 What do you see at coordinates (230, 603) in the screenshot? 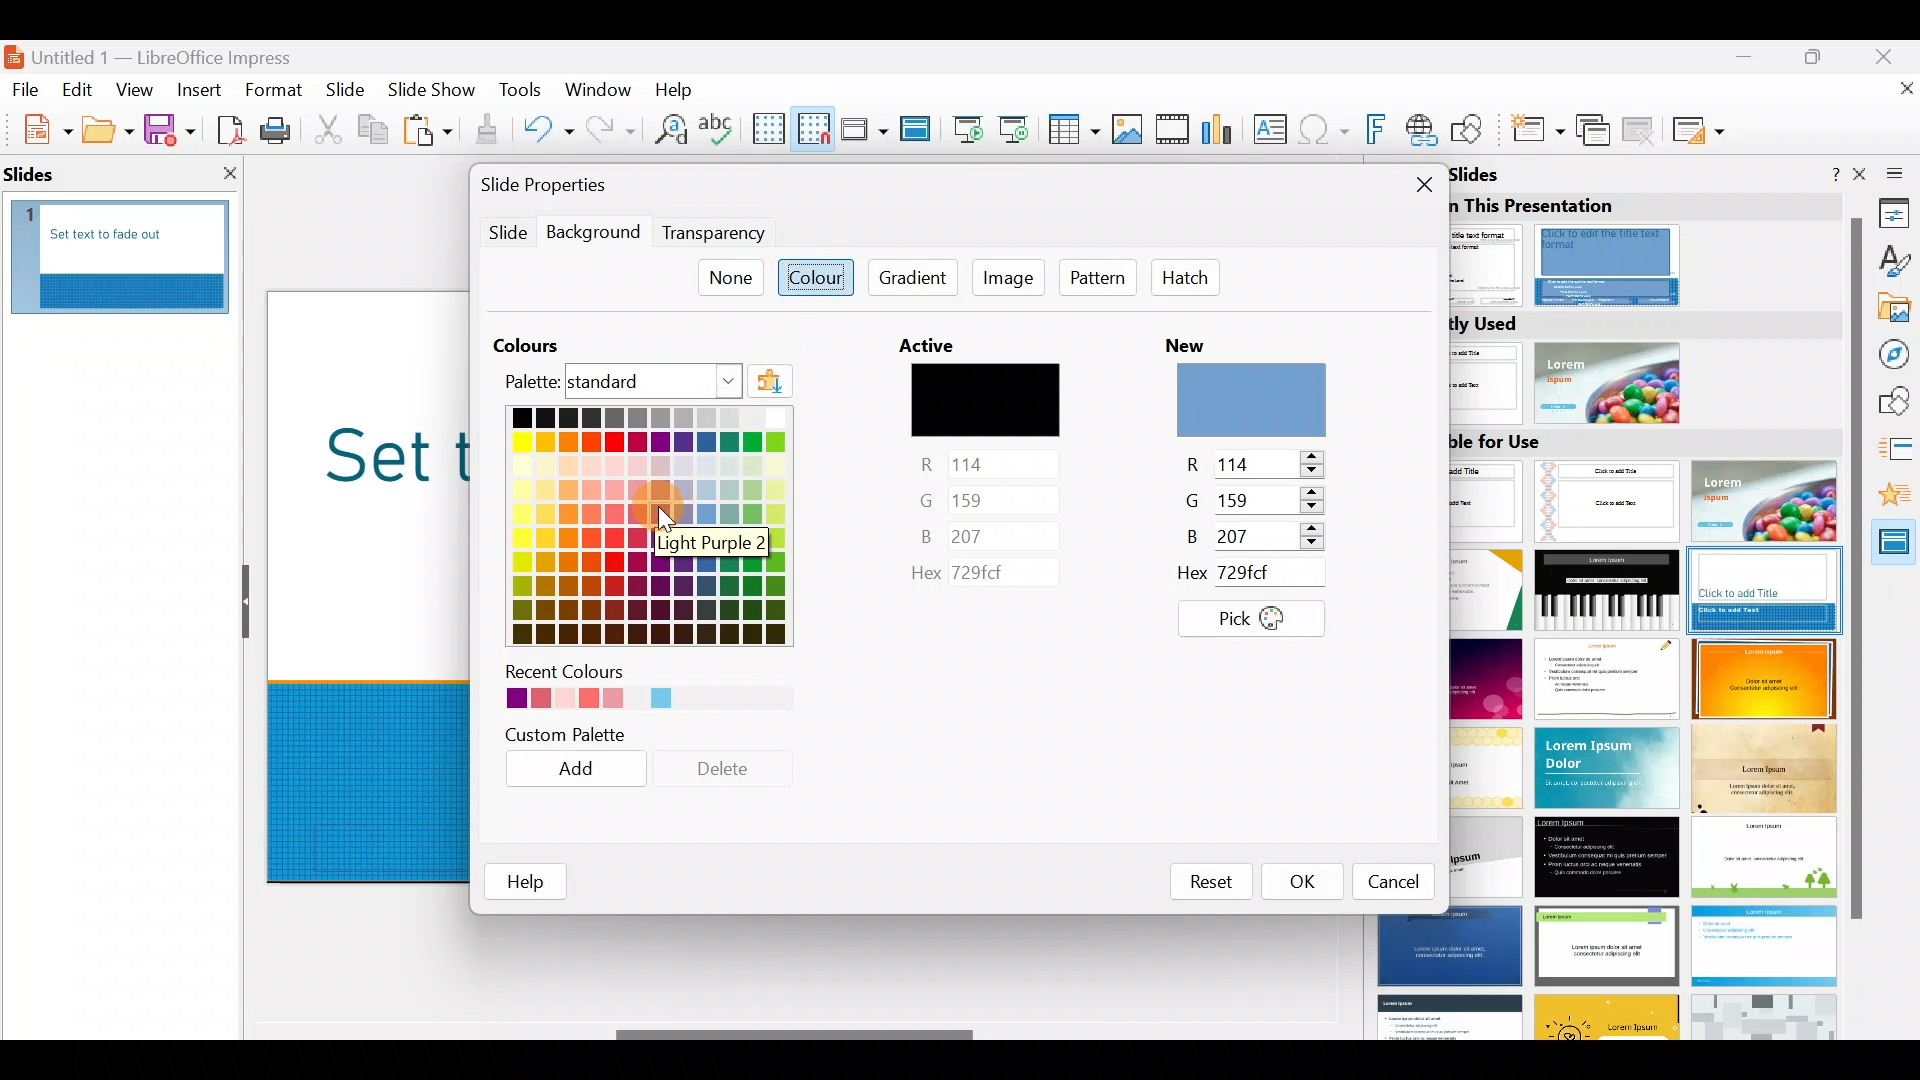
I see `` at bounding box center [230, 603].